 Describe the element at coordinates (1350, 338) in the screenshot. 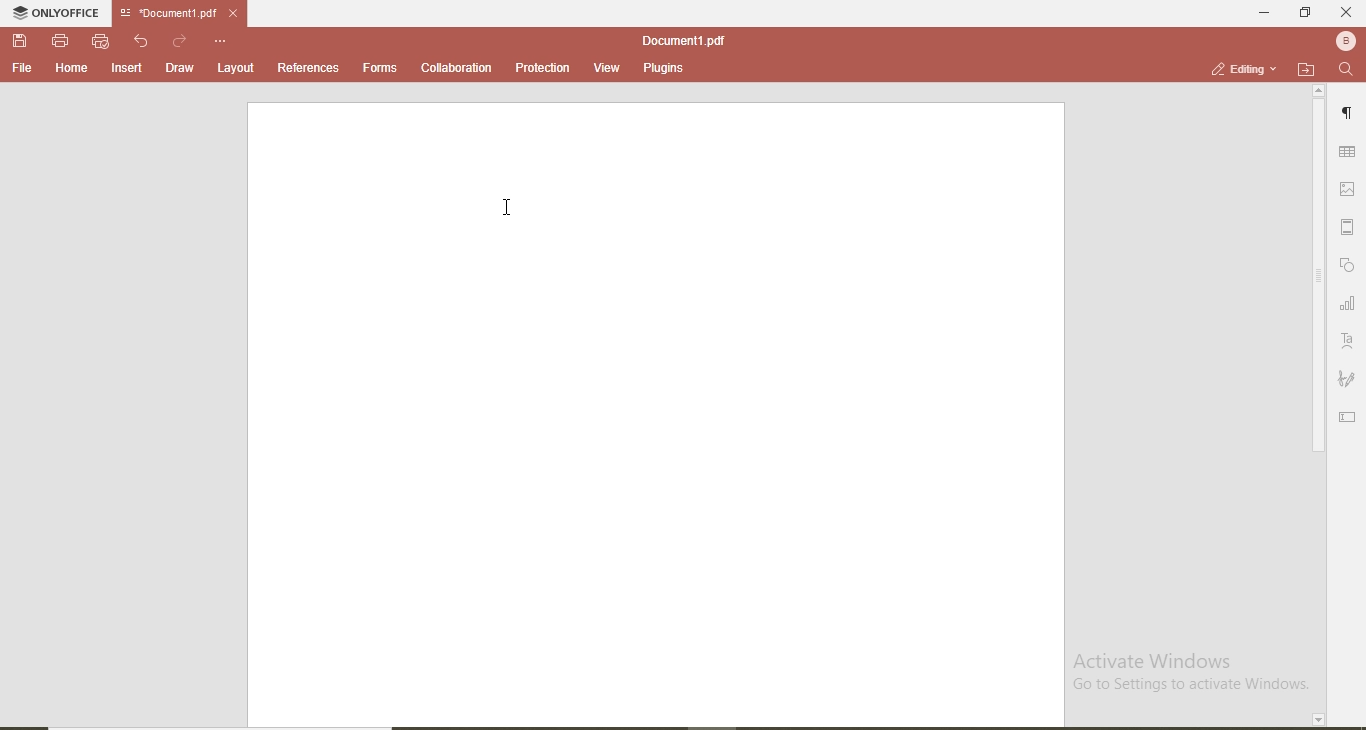

I see `text` at that location.